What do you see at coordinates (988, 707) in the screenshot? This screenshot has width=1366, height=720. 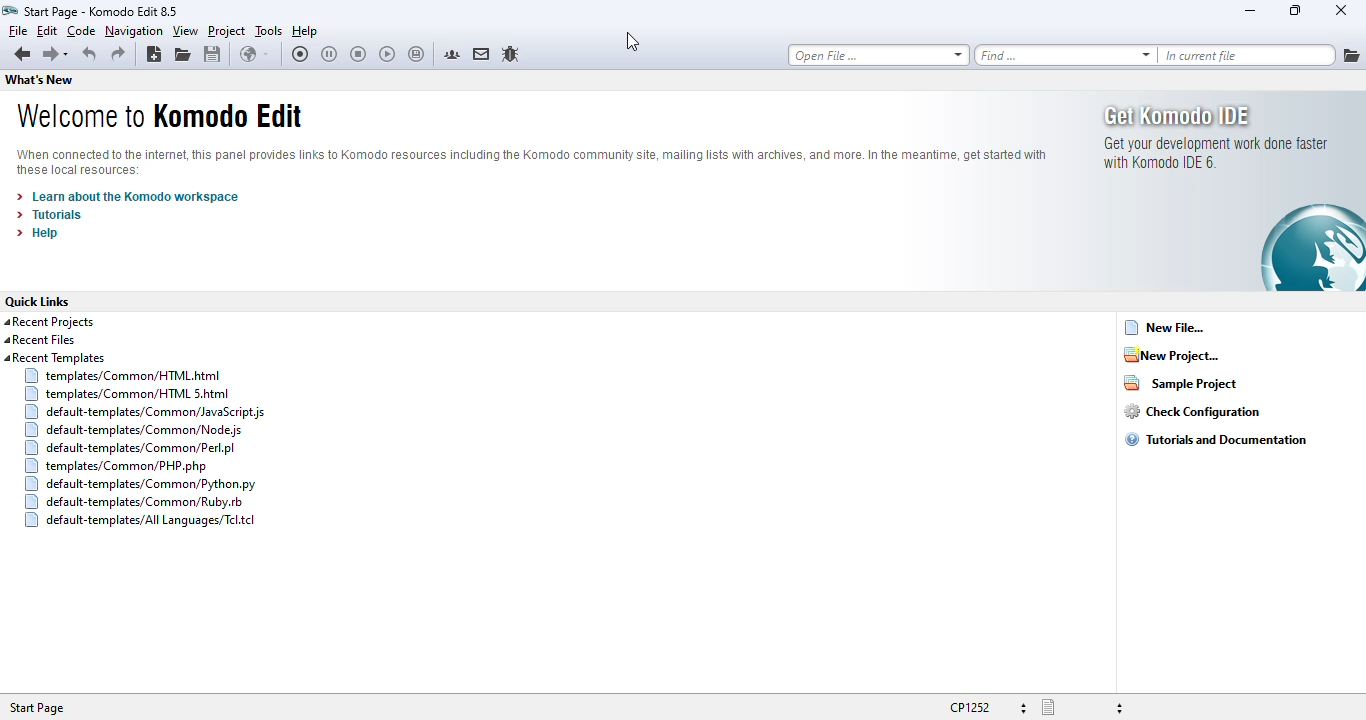 I see `file encoding` at bounding box center [988, 707].